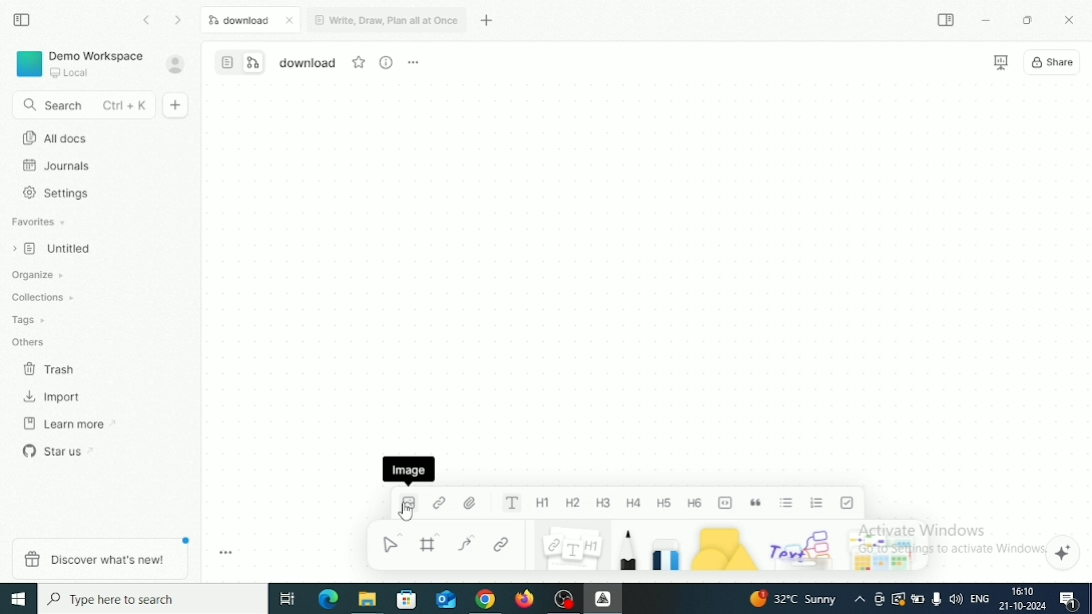 The width and height of the screenshot is (1092, 614). What do you see at coordinates (390, 543) in the screenshot?
I see `Select` at bounding box center [390, 543].